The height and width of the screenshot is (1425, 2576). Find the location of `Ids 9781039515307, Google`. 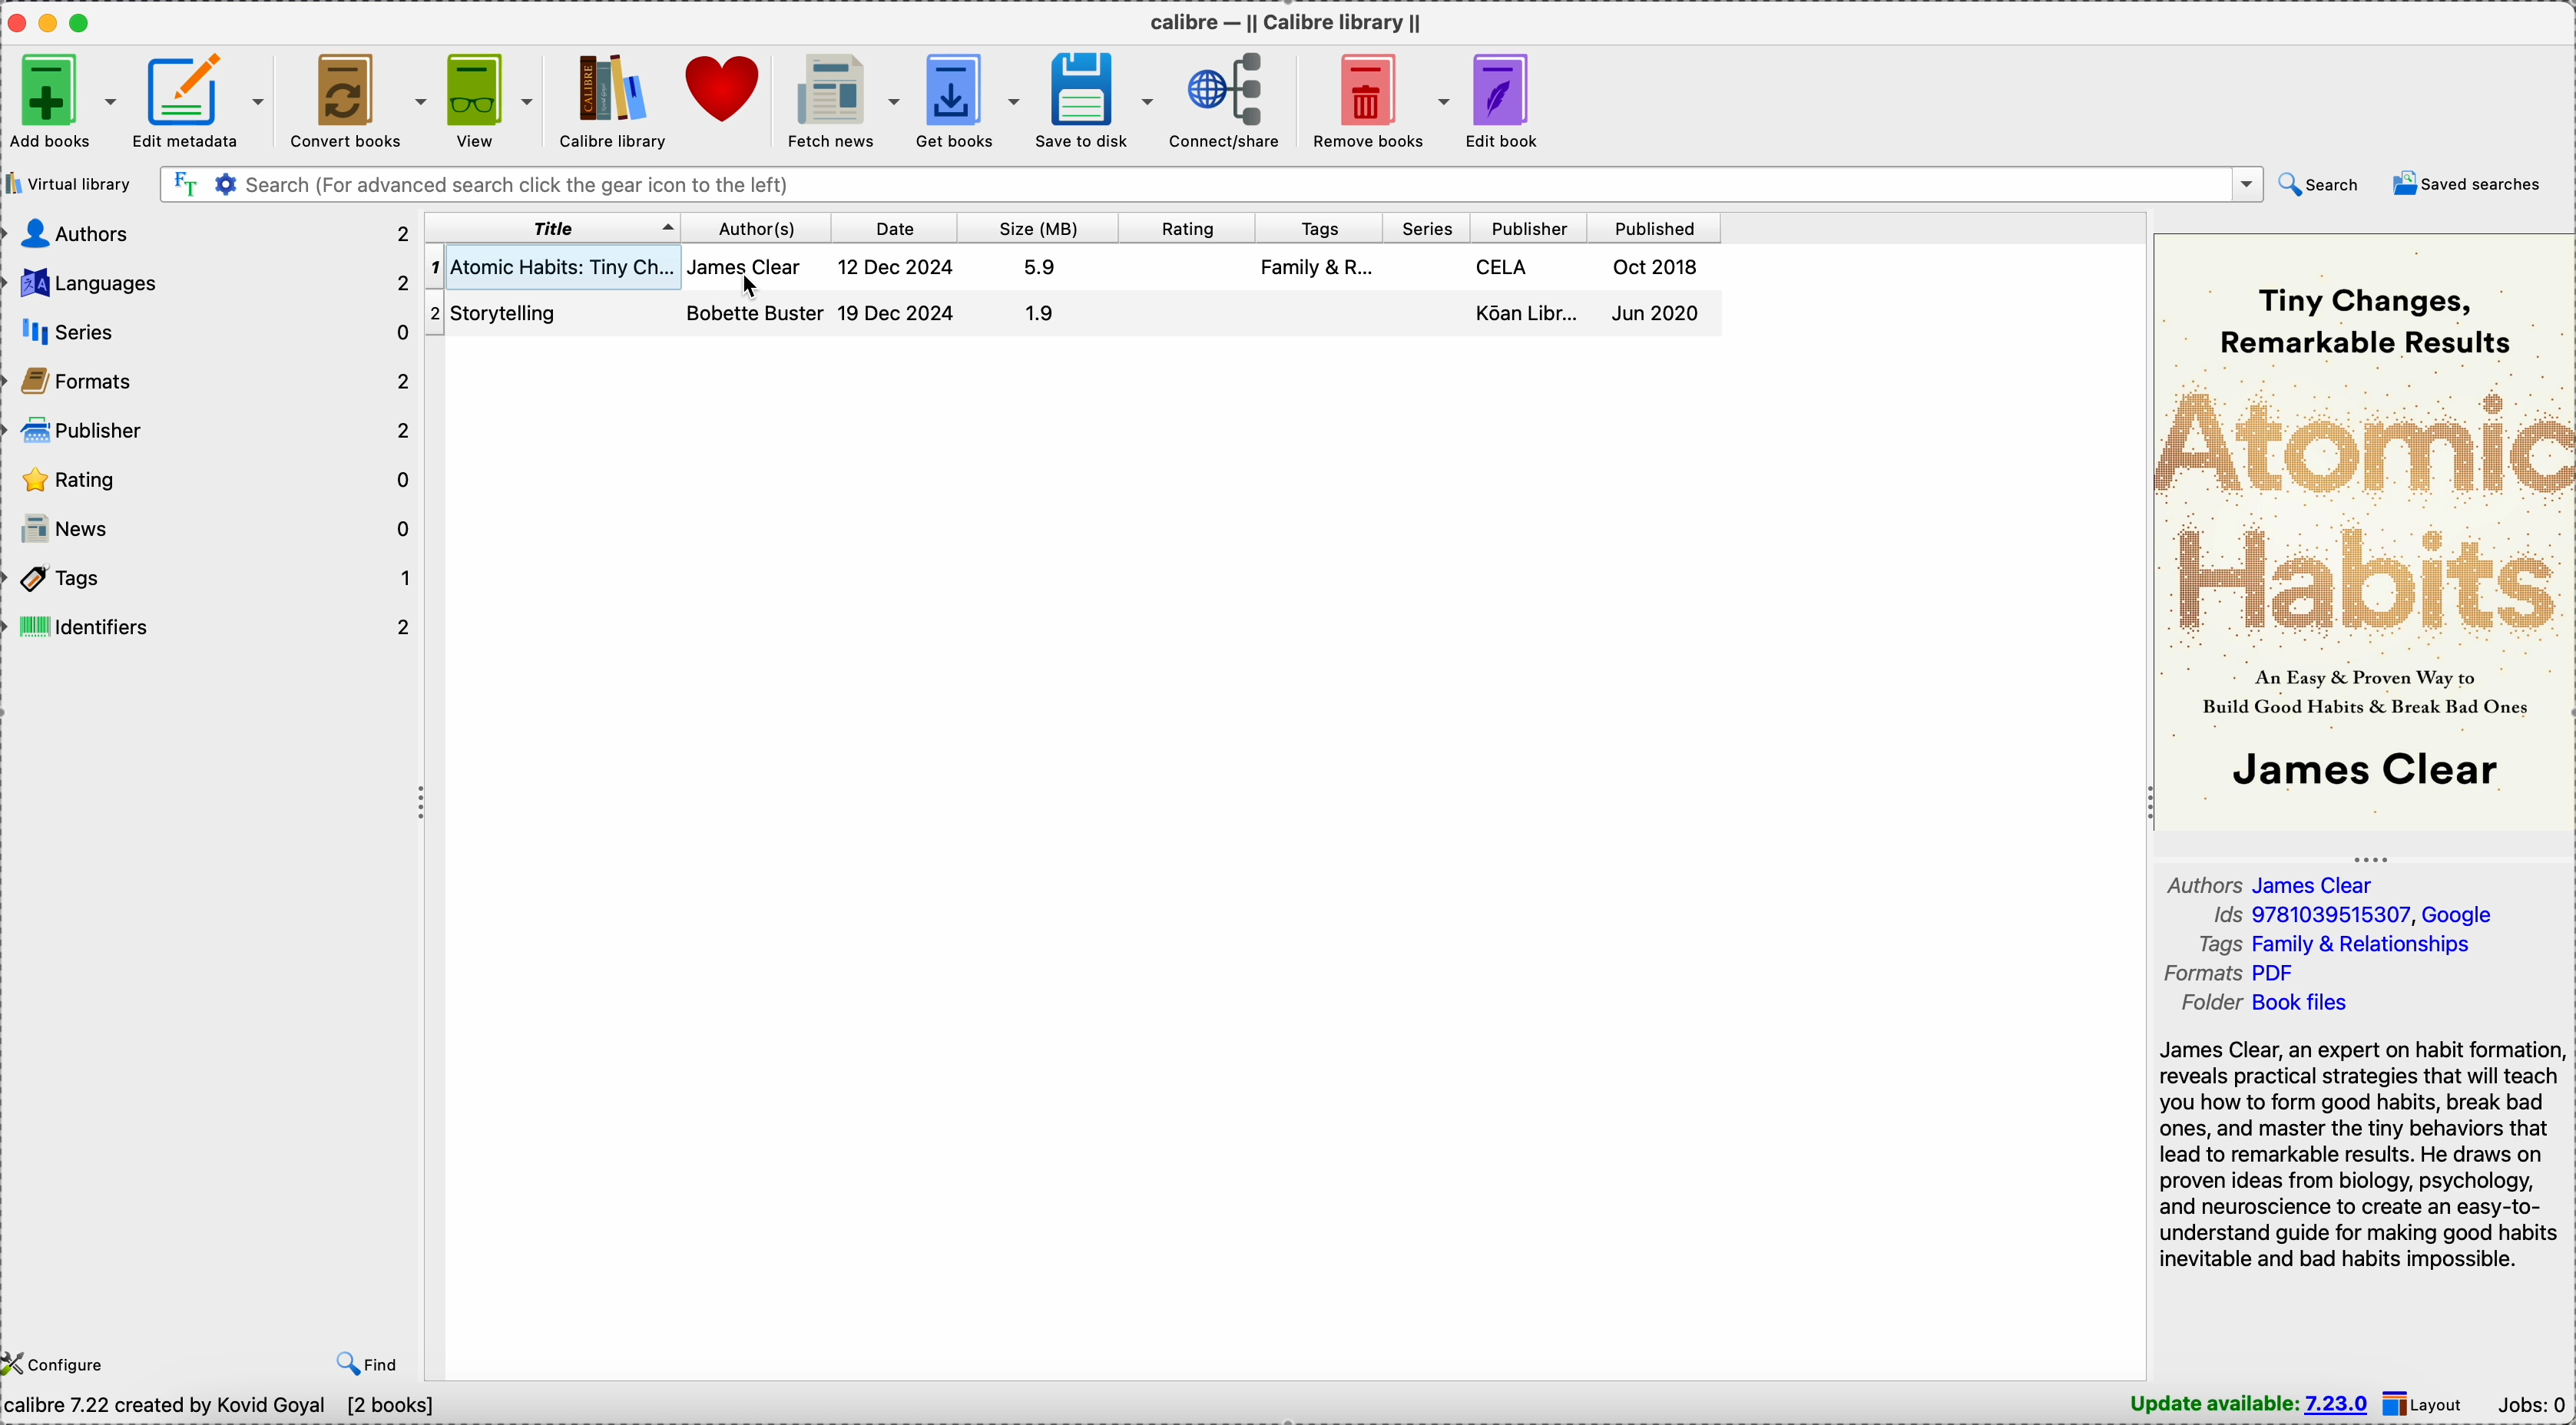

Ids 9781039515307, Google is located at coordinates (2354, 915).